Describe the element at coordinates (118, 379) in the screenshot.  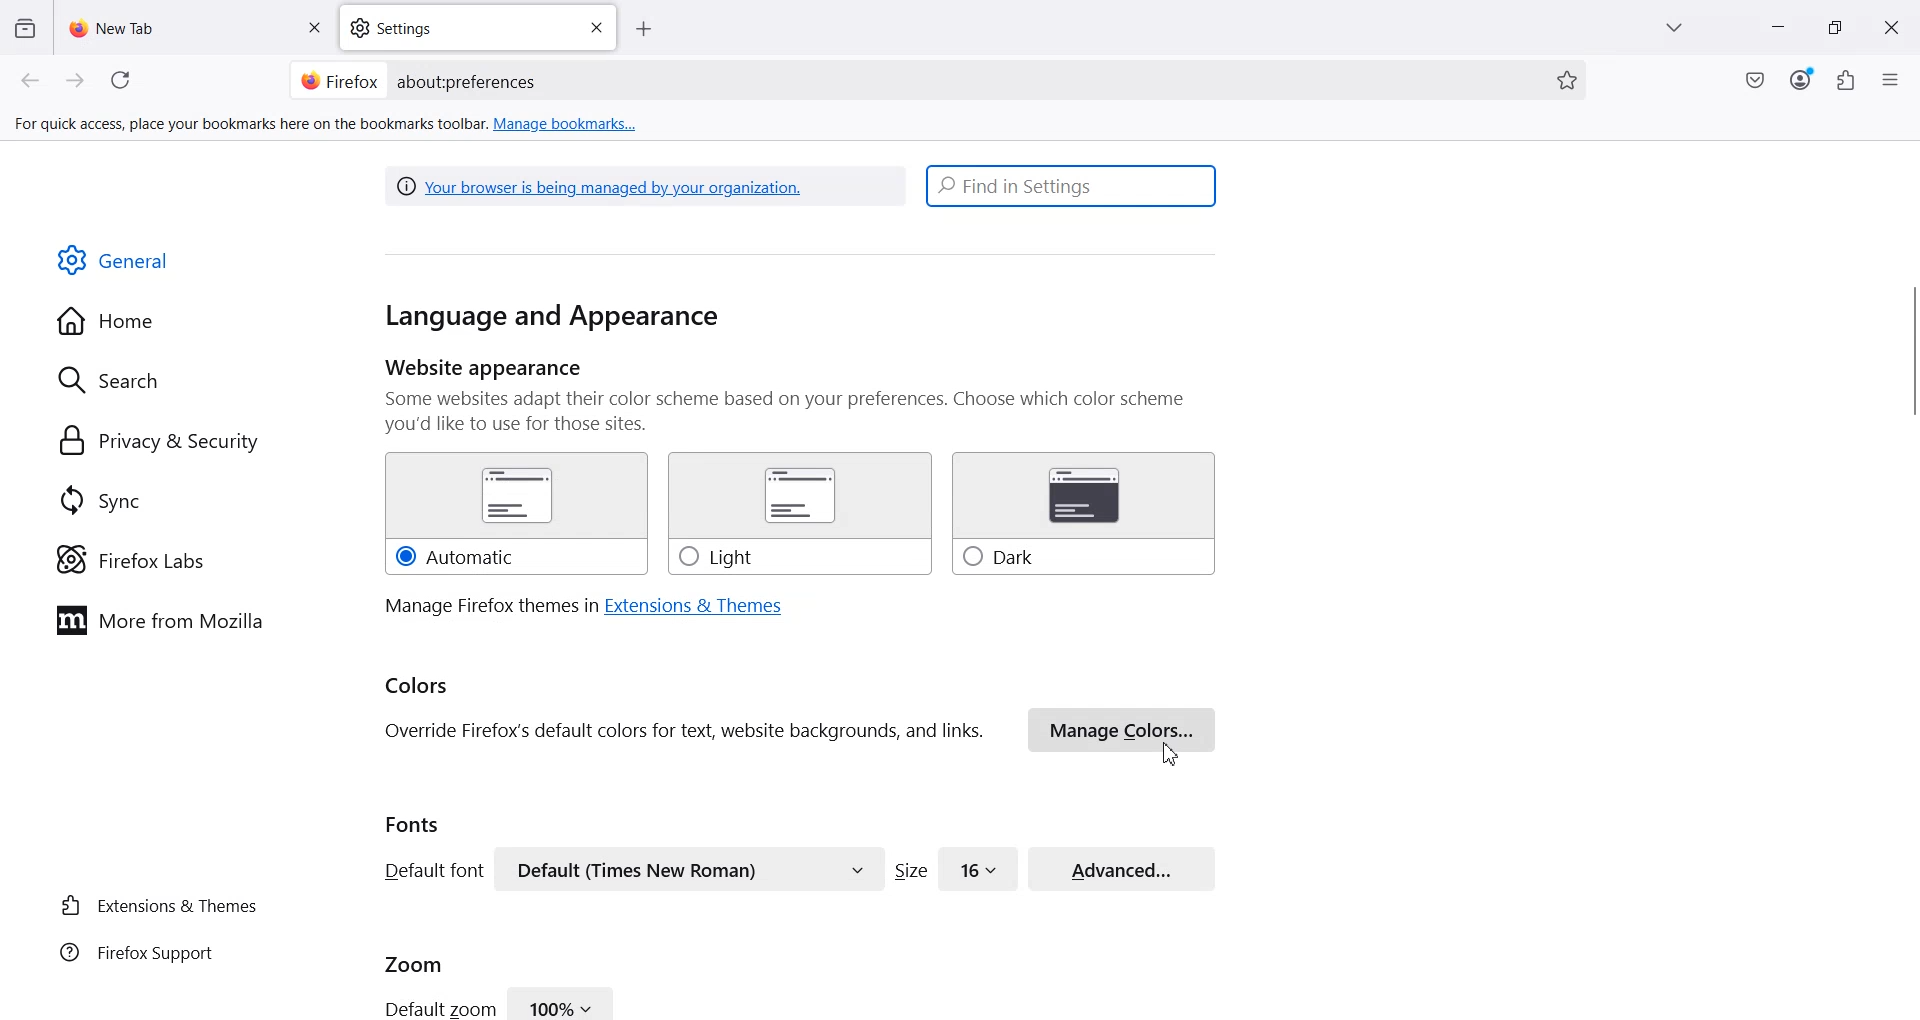
I see `Q Search` at that location.